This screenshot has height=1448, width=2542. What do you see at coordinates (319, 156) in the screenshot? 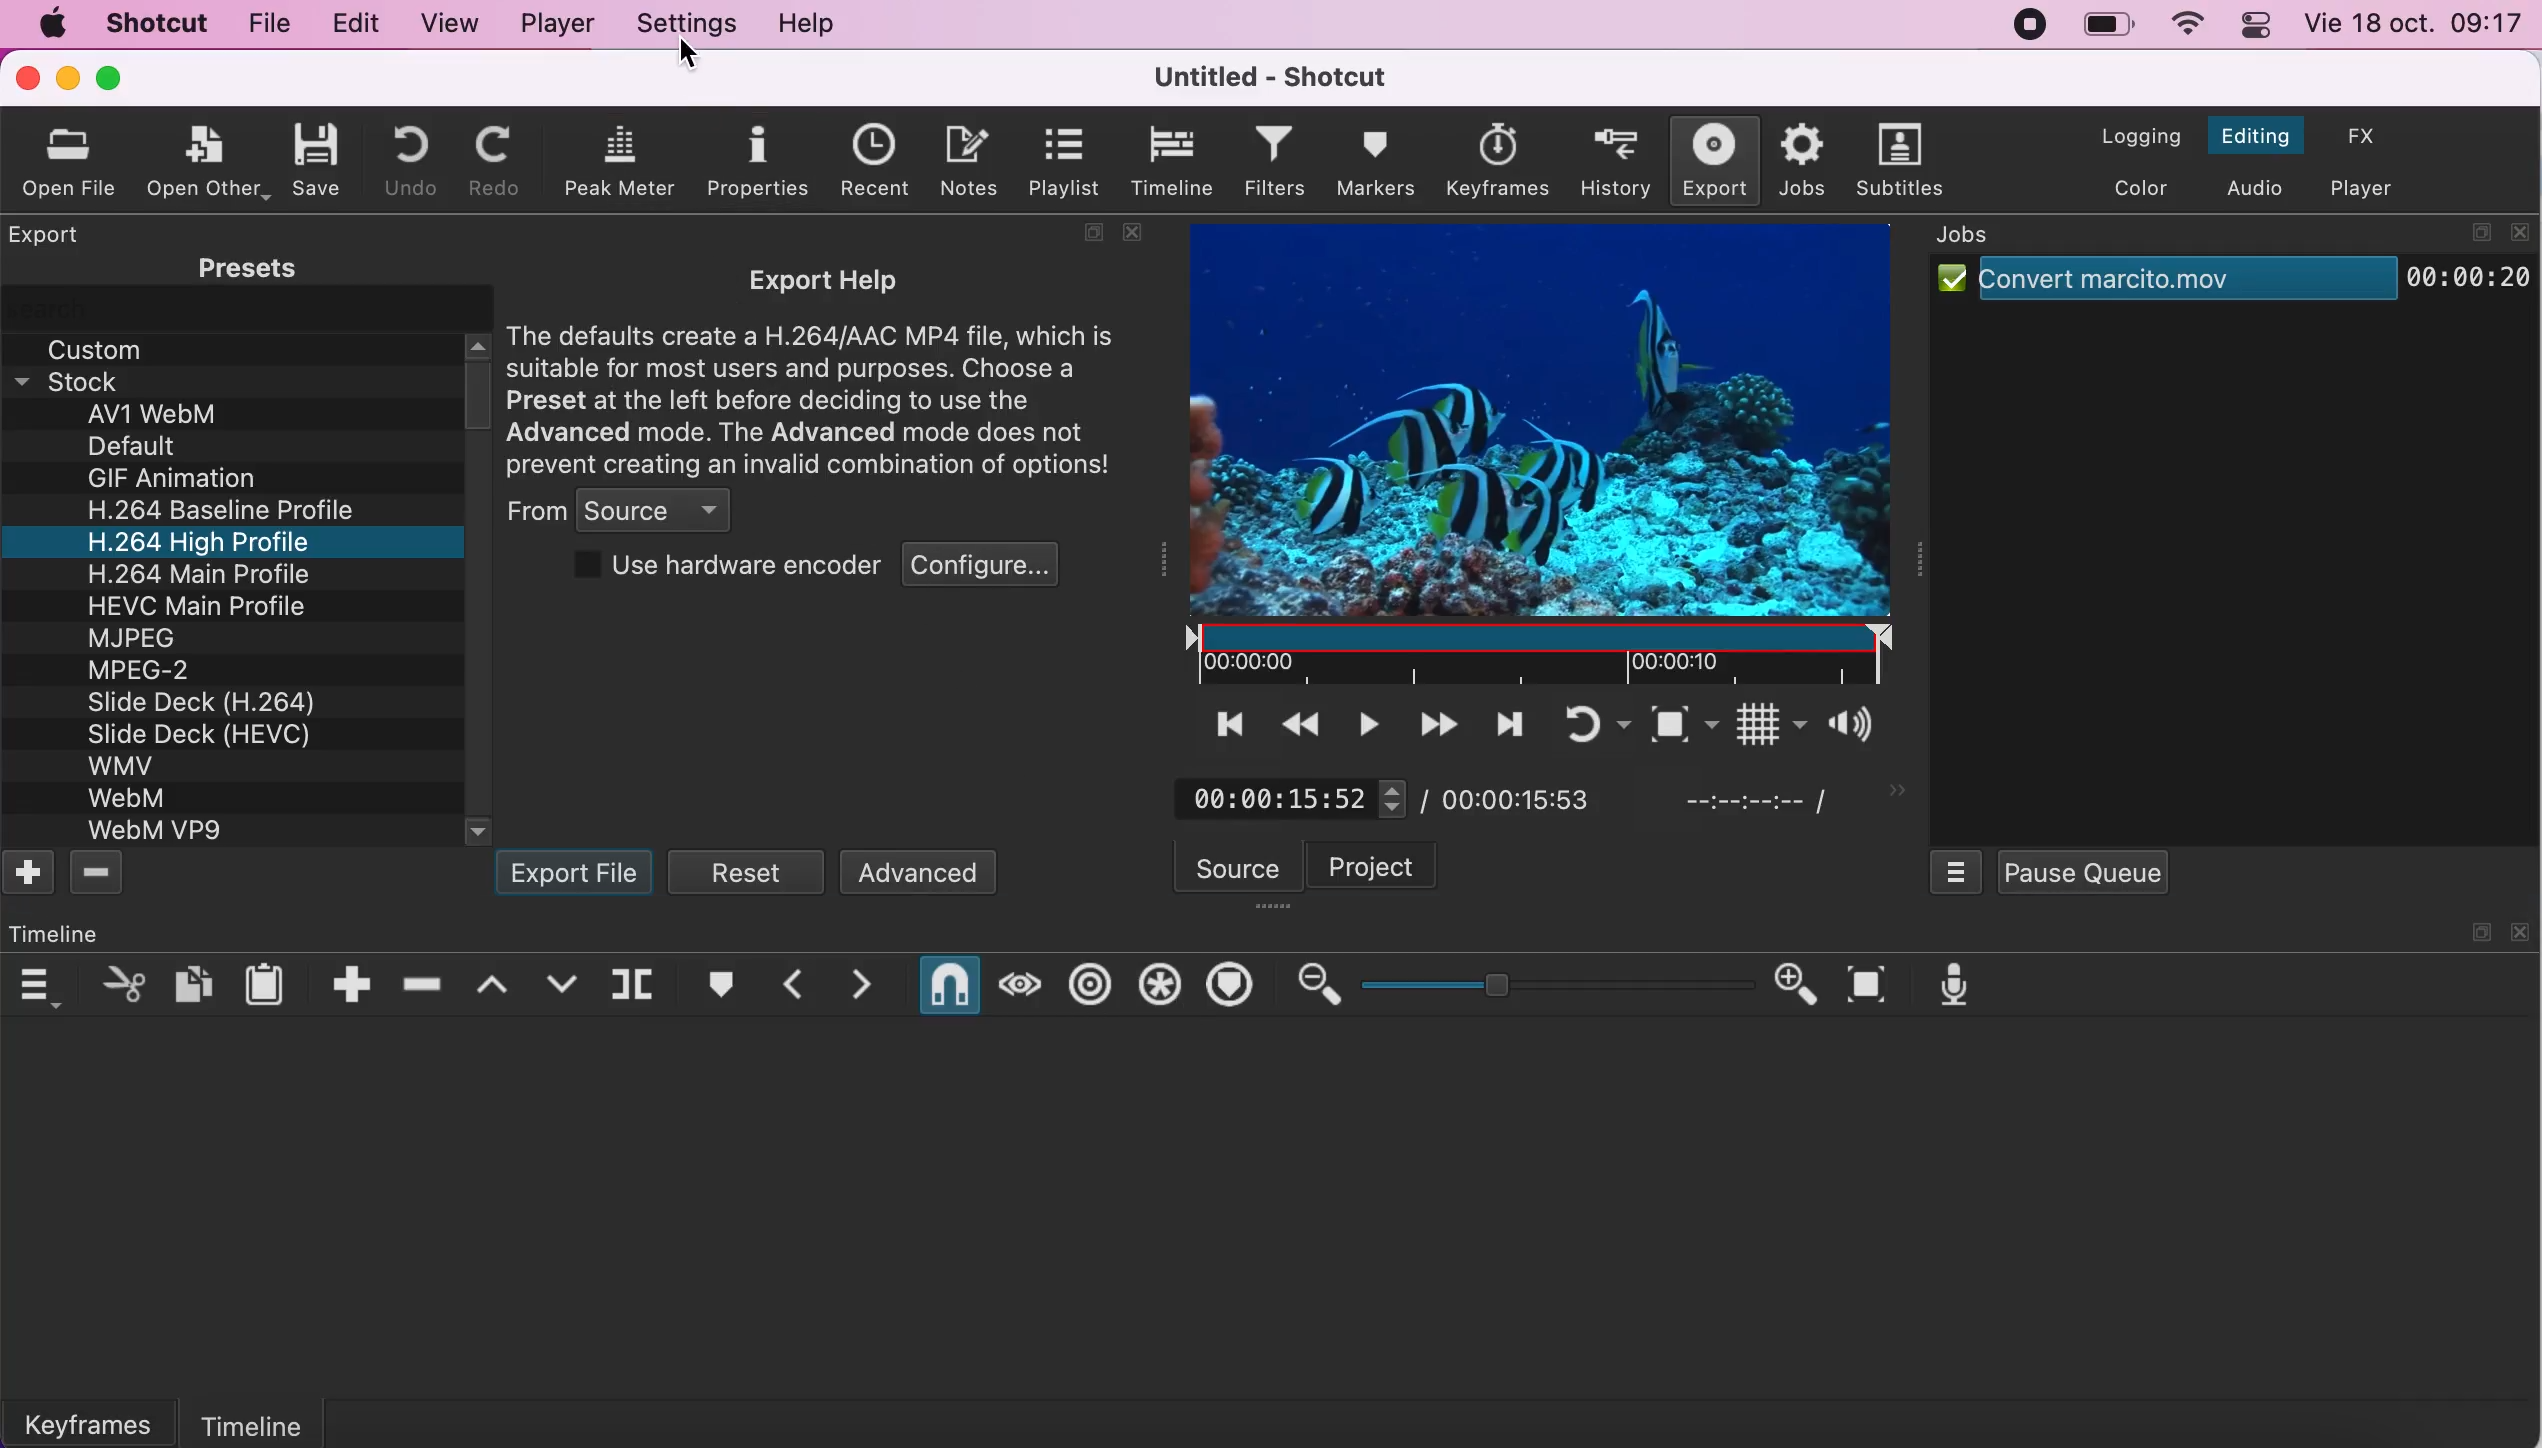
I see `save` at bounding box center [319, 156].